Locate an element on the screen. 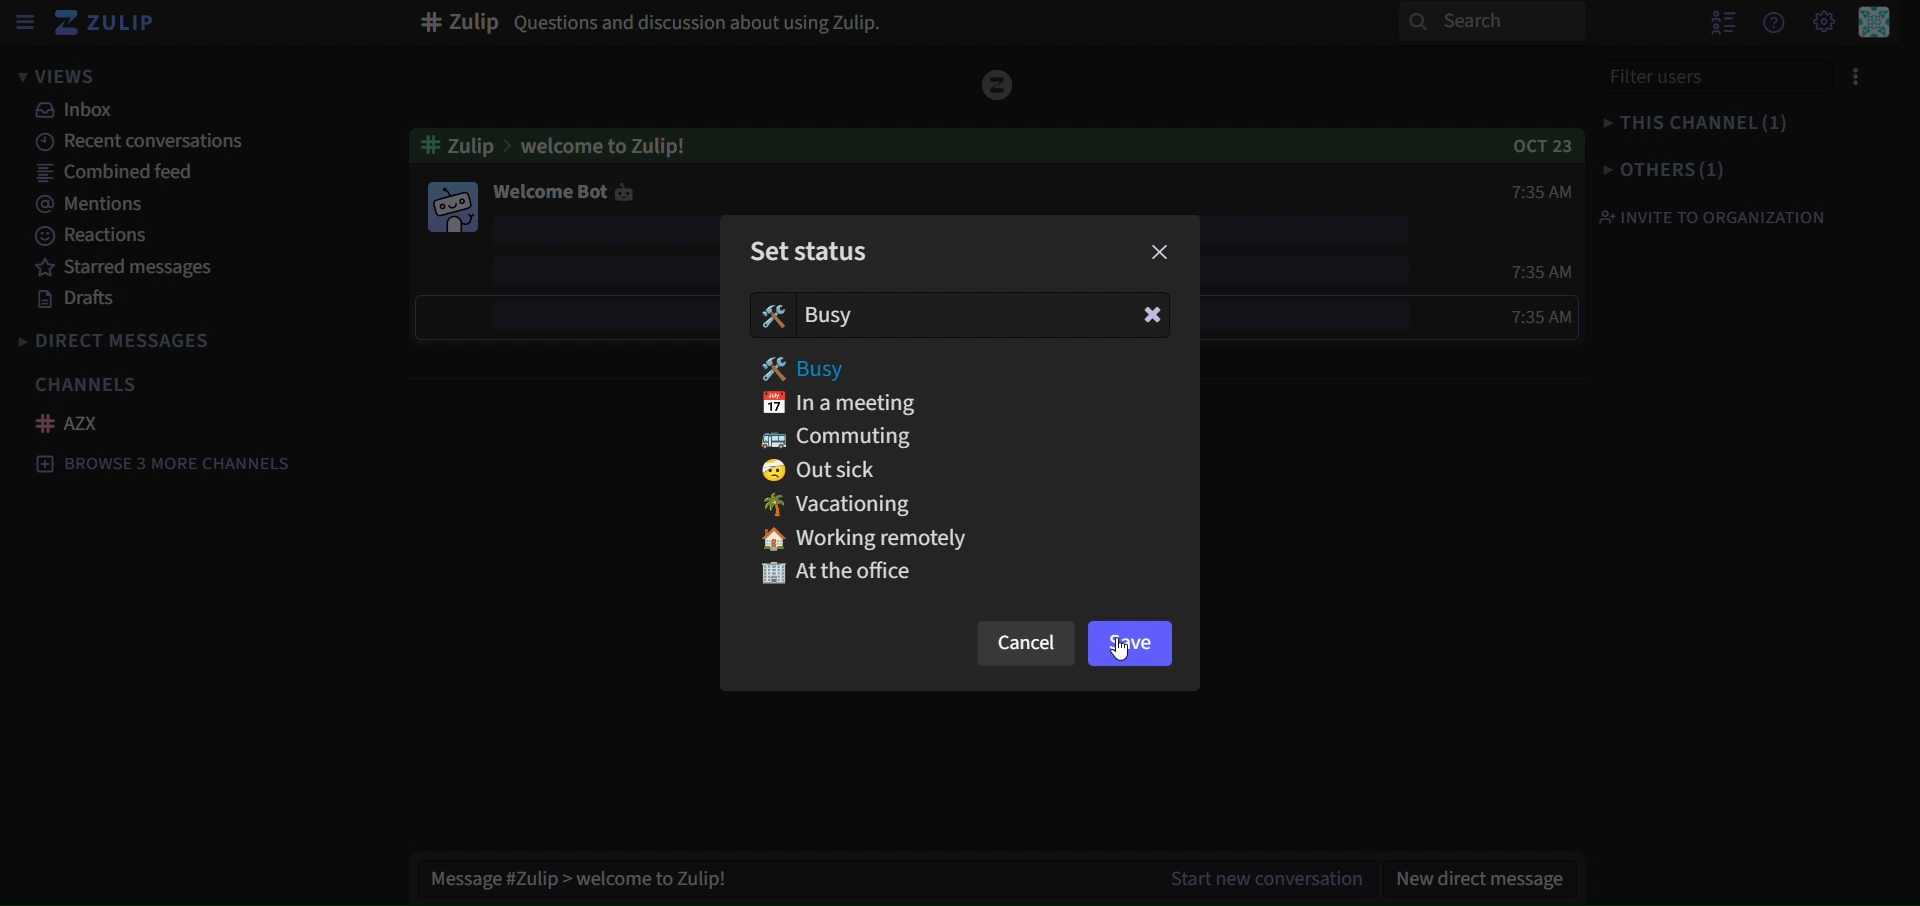 The image size is (1920, 906). perssonal menu is located at coordinates (1873, 23).